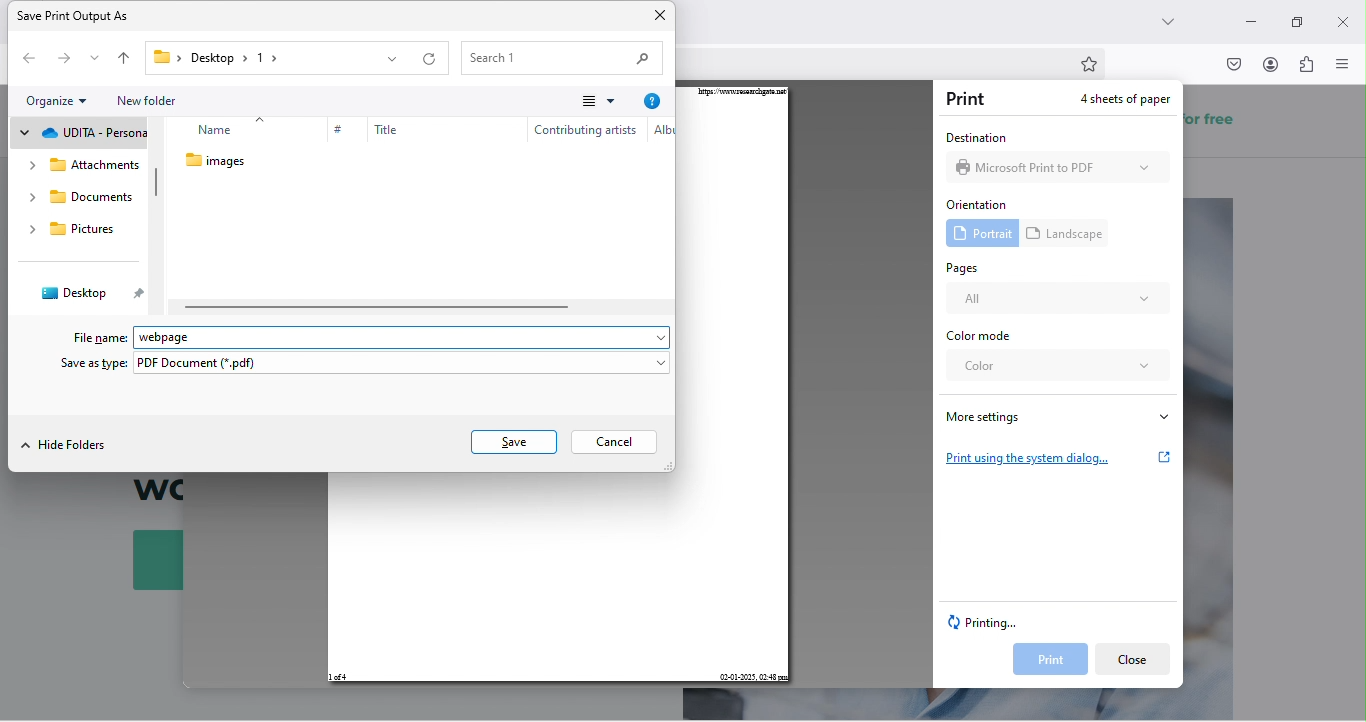  I want to click on 4 sheets of paper, so click(1114, 100).